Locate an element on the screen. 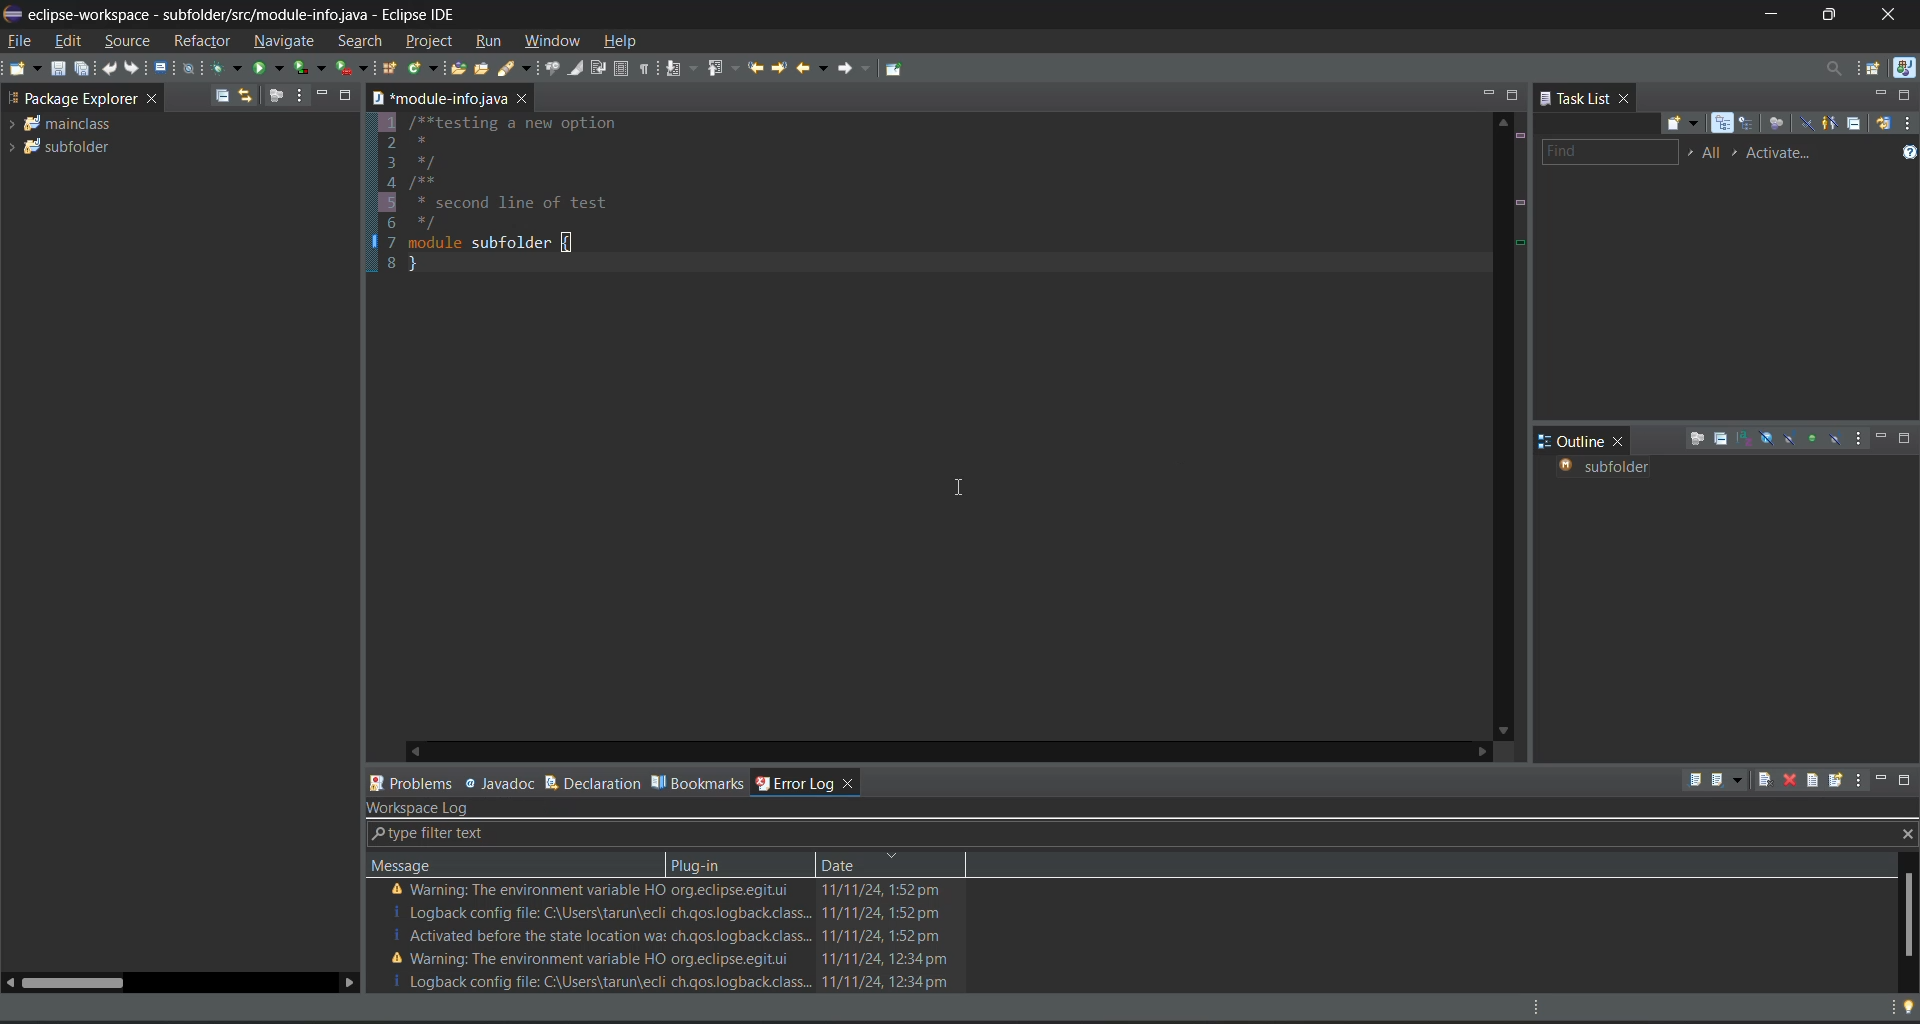 The height and width of the screenshot is (1024, 1920). restore log is located at coordinates (1840, 781).